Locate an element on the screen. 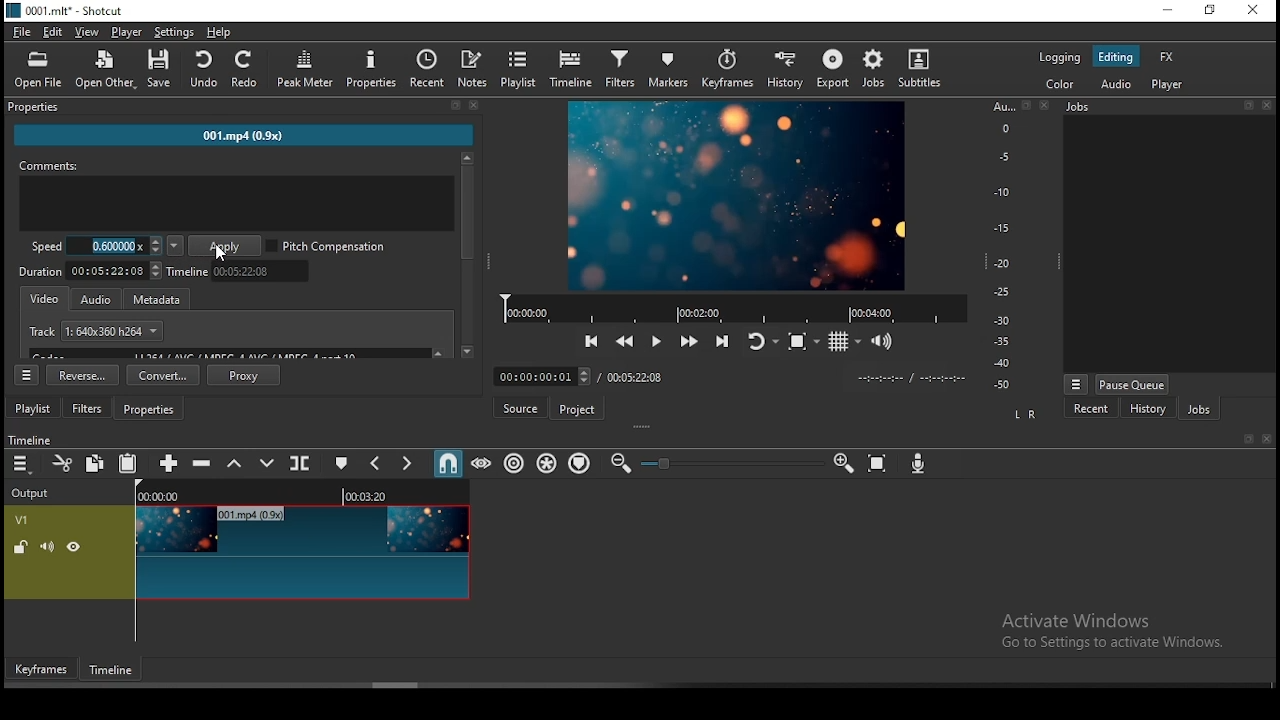 The image size is (1280, 720). edit is located at coordinates (57, 32).